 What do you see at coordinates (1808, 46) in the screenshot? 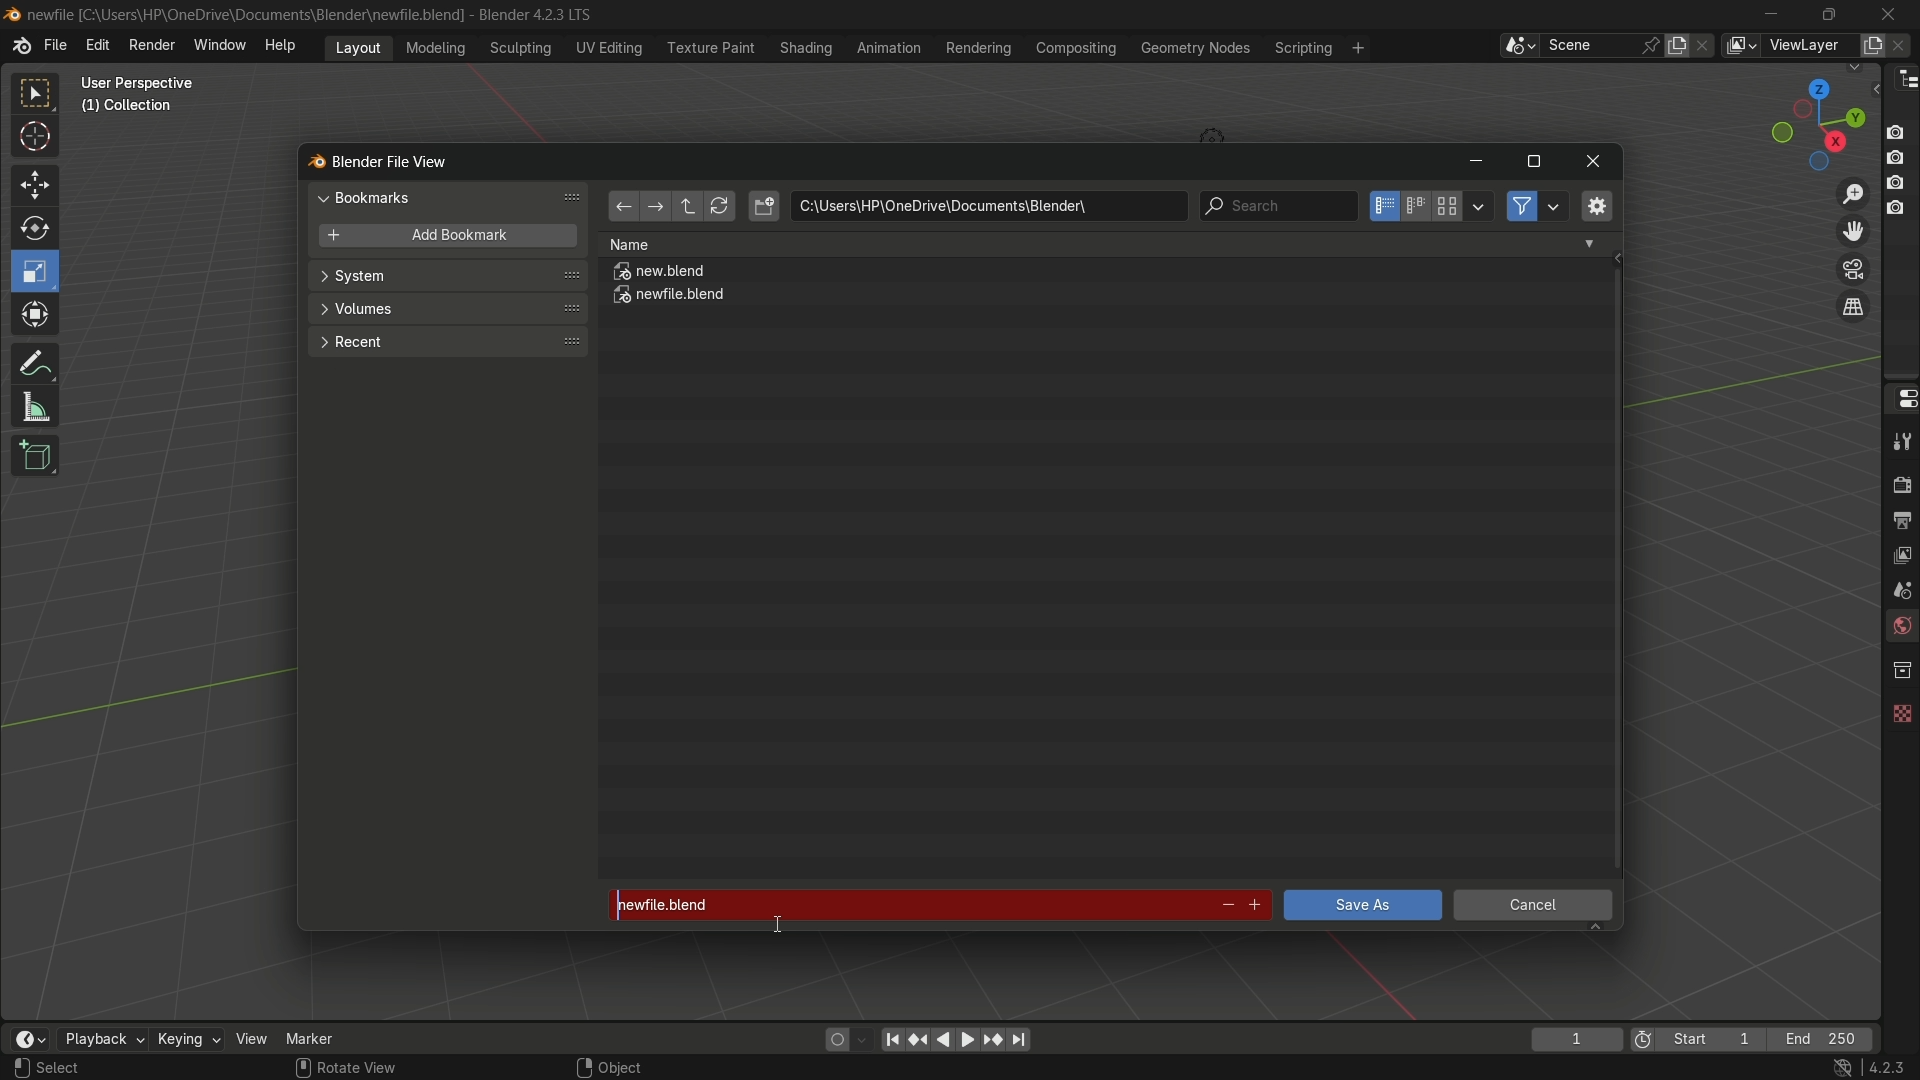
I see `view layer name` at bounding box center [1808, 46].